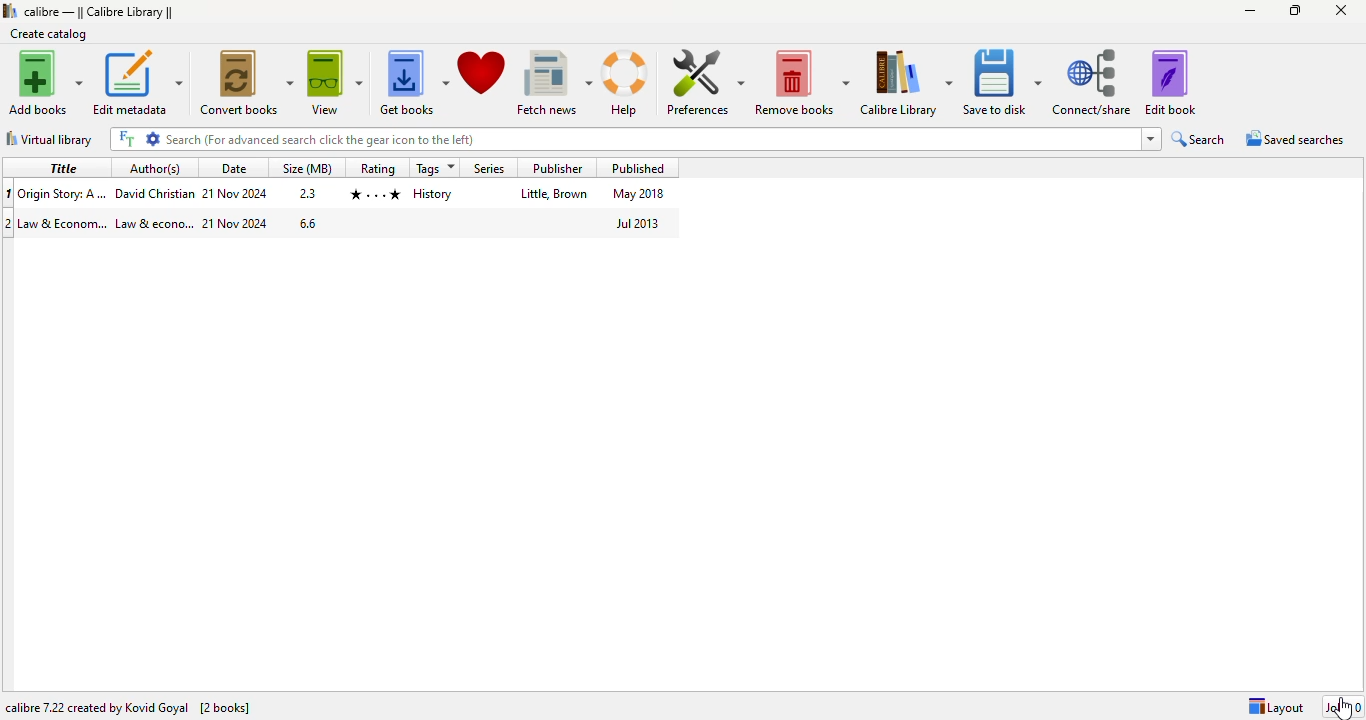 This screenshot has height=720, width=1366. What do you see at coordinates (99, 12) in the screenshot?
I see `calibre library` at bounding box center [99, 12].